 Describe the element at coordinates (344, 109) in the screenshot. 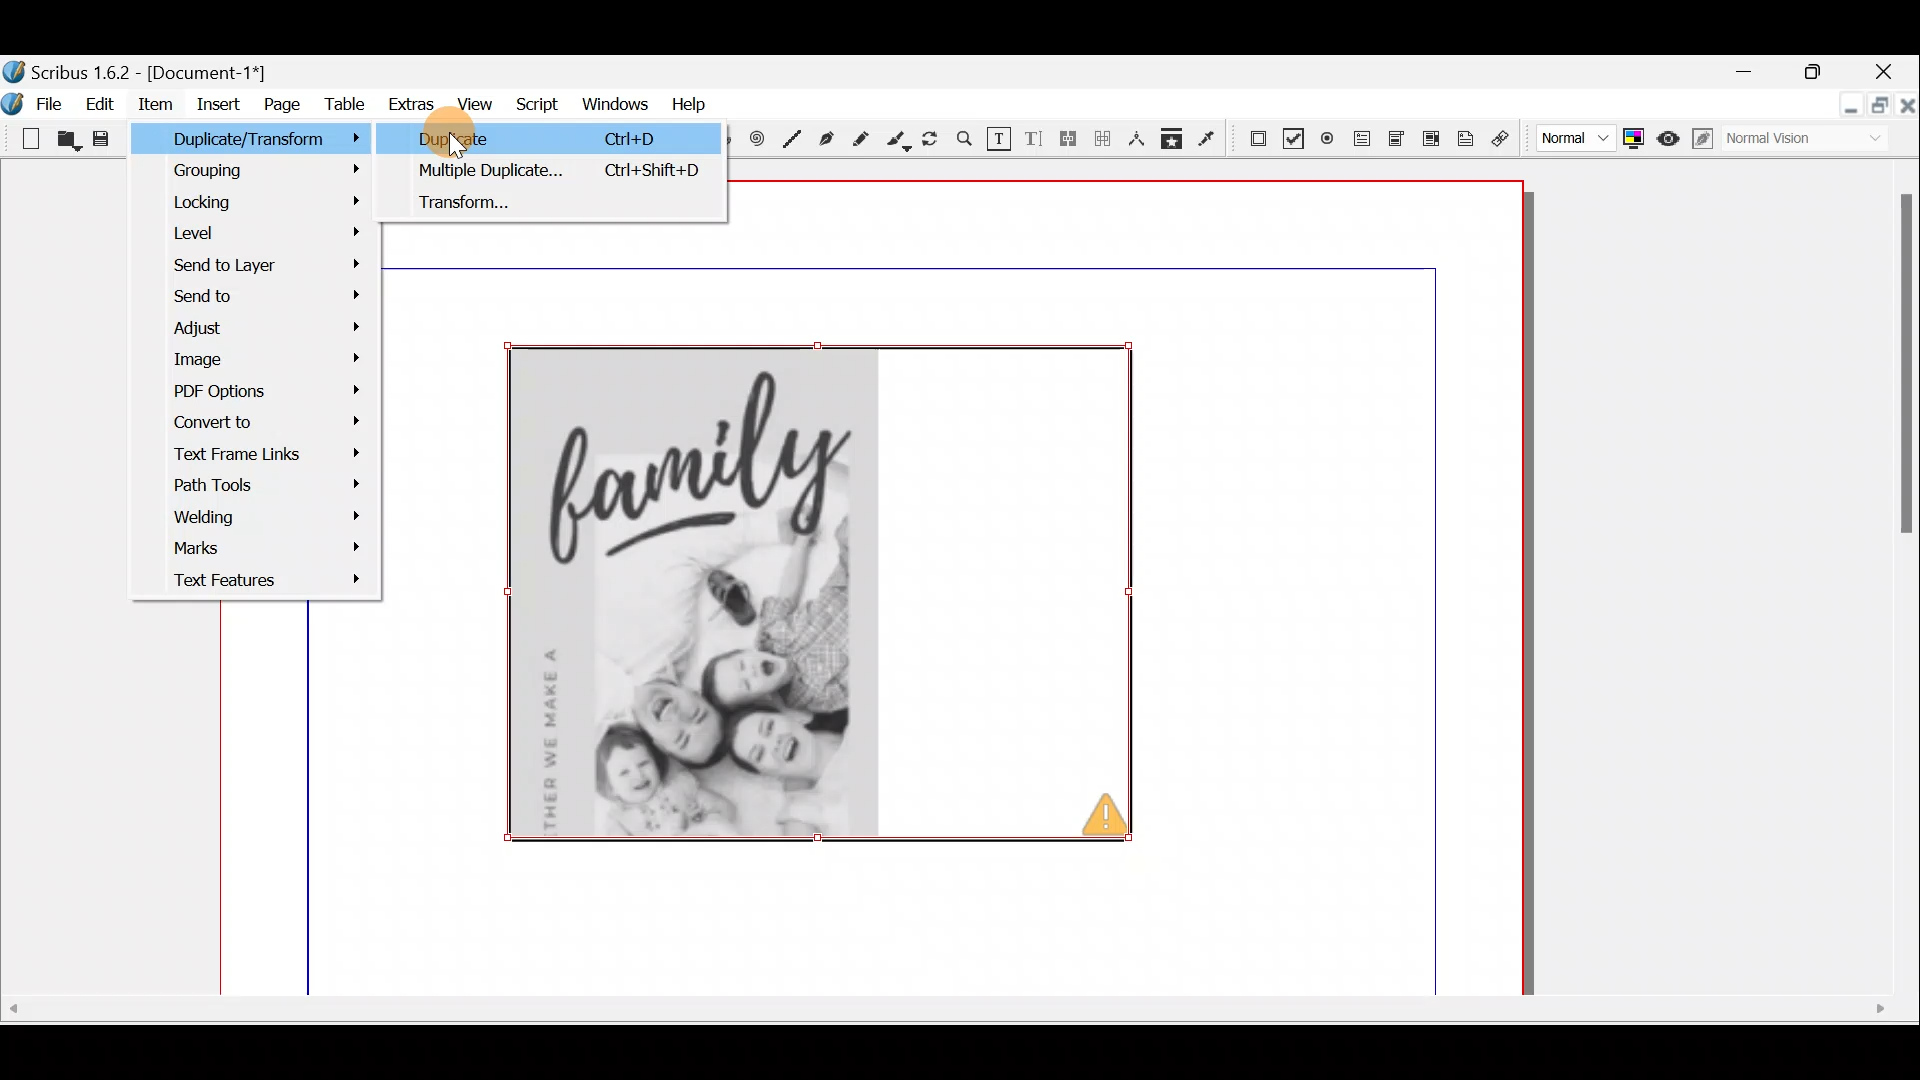

I see `Table` at that location.